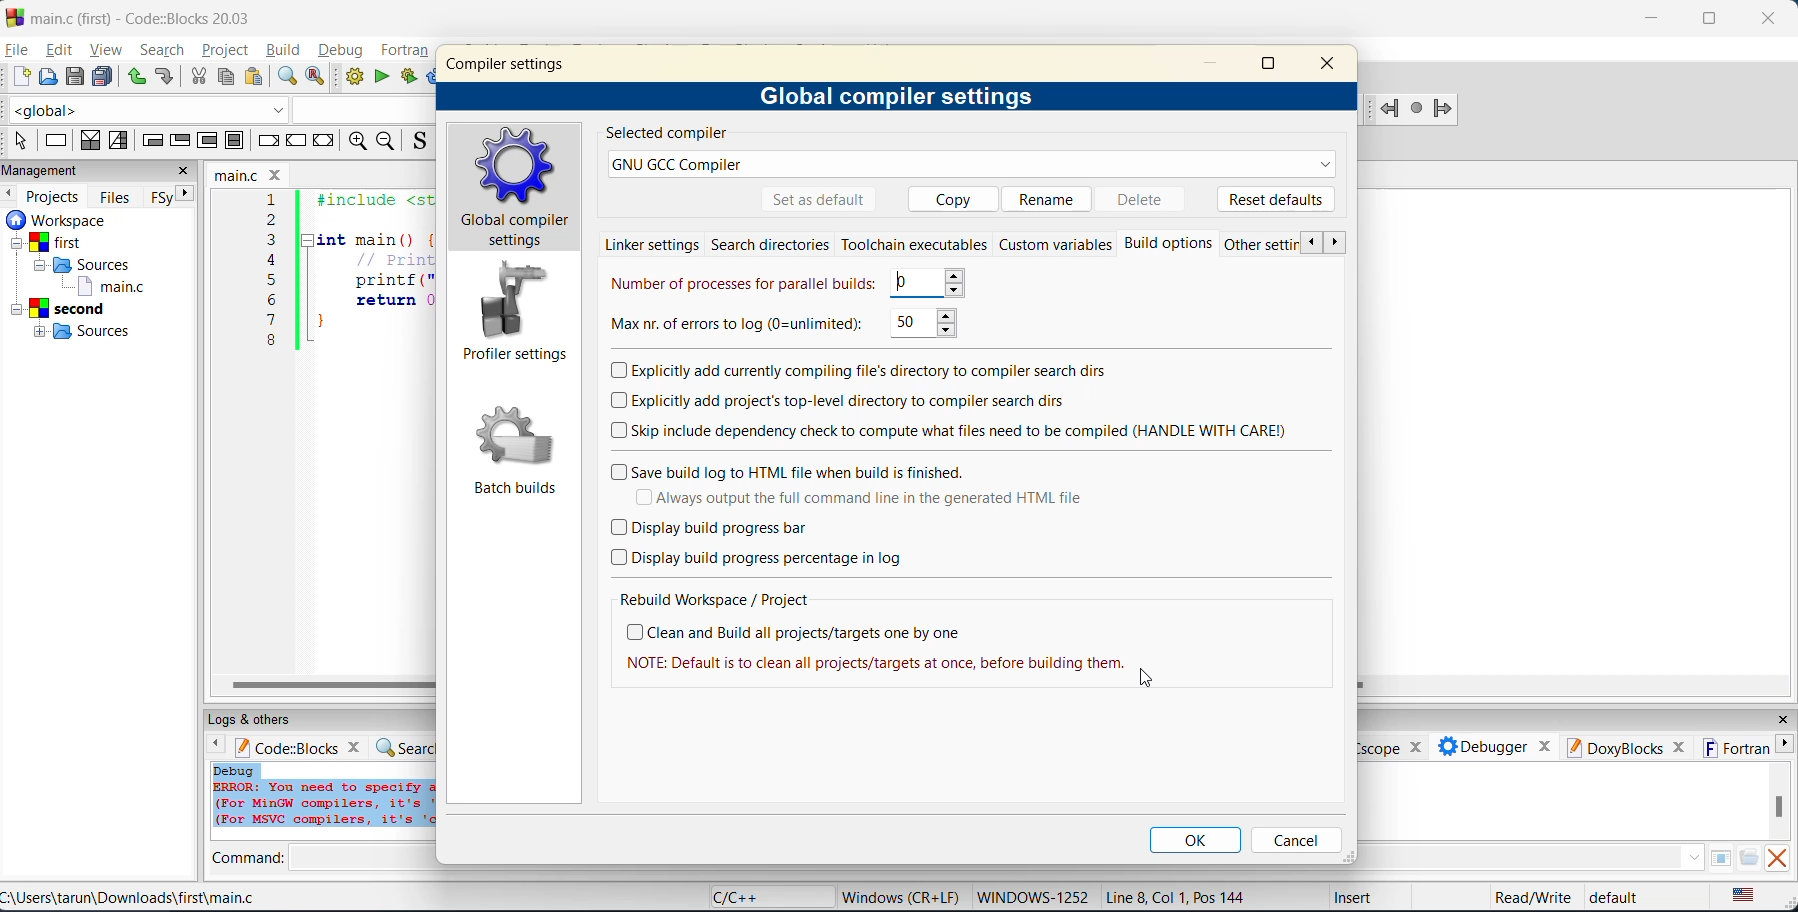 The height and width of the screenshot is (912, 1798). I want to click on cancel, so click(1295, 840).